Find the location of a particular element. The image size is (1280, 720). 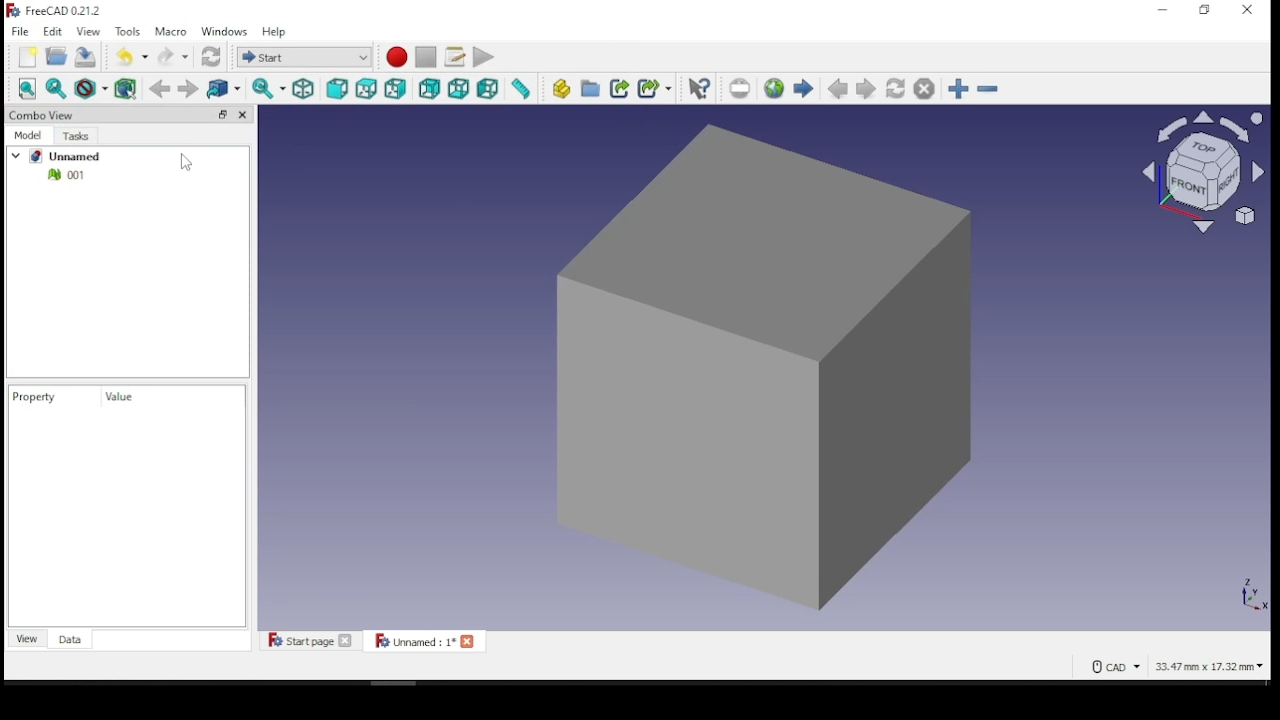

fit all is located at coordinates (29, 90).